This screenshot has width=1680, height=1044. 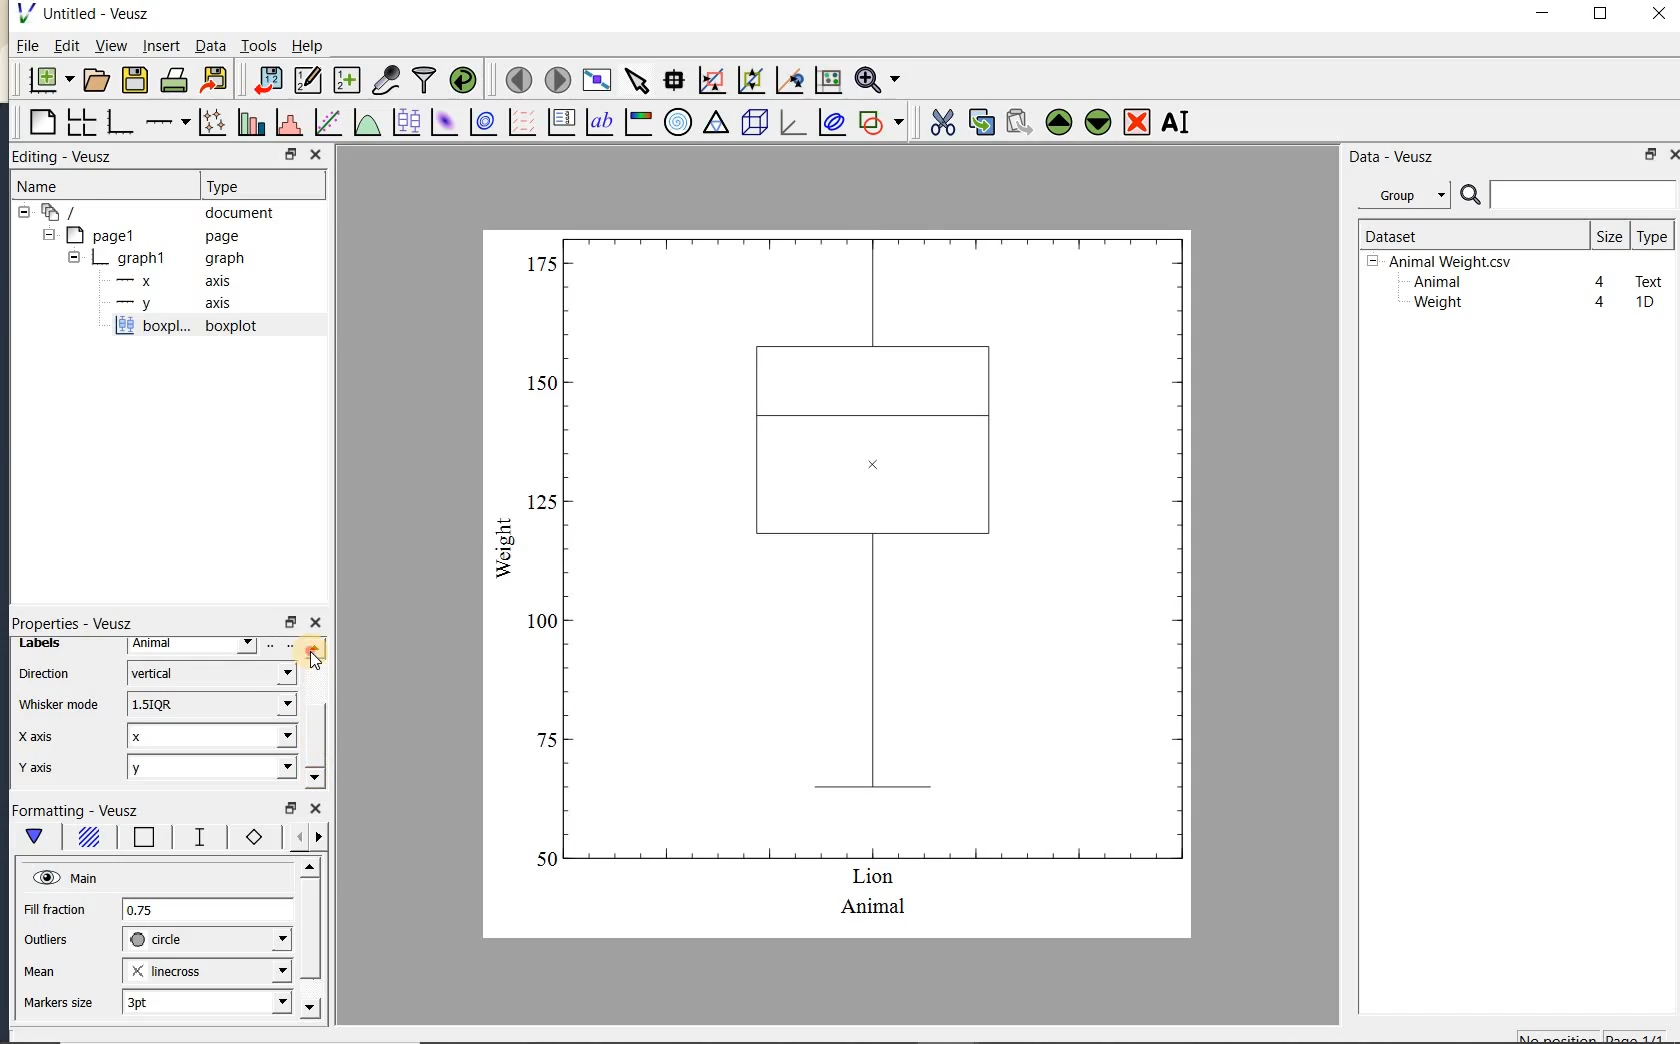 I want to click on Edit, so click(x=63, y=48).